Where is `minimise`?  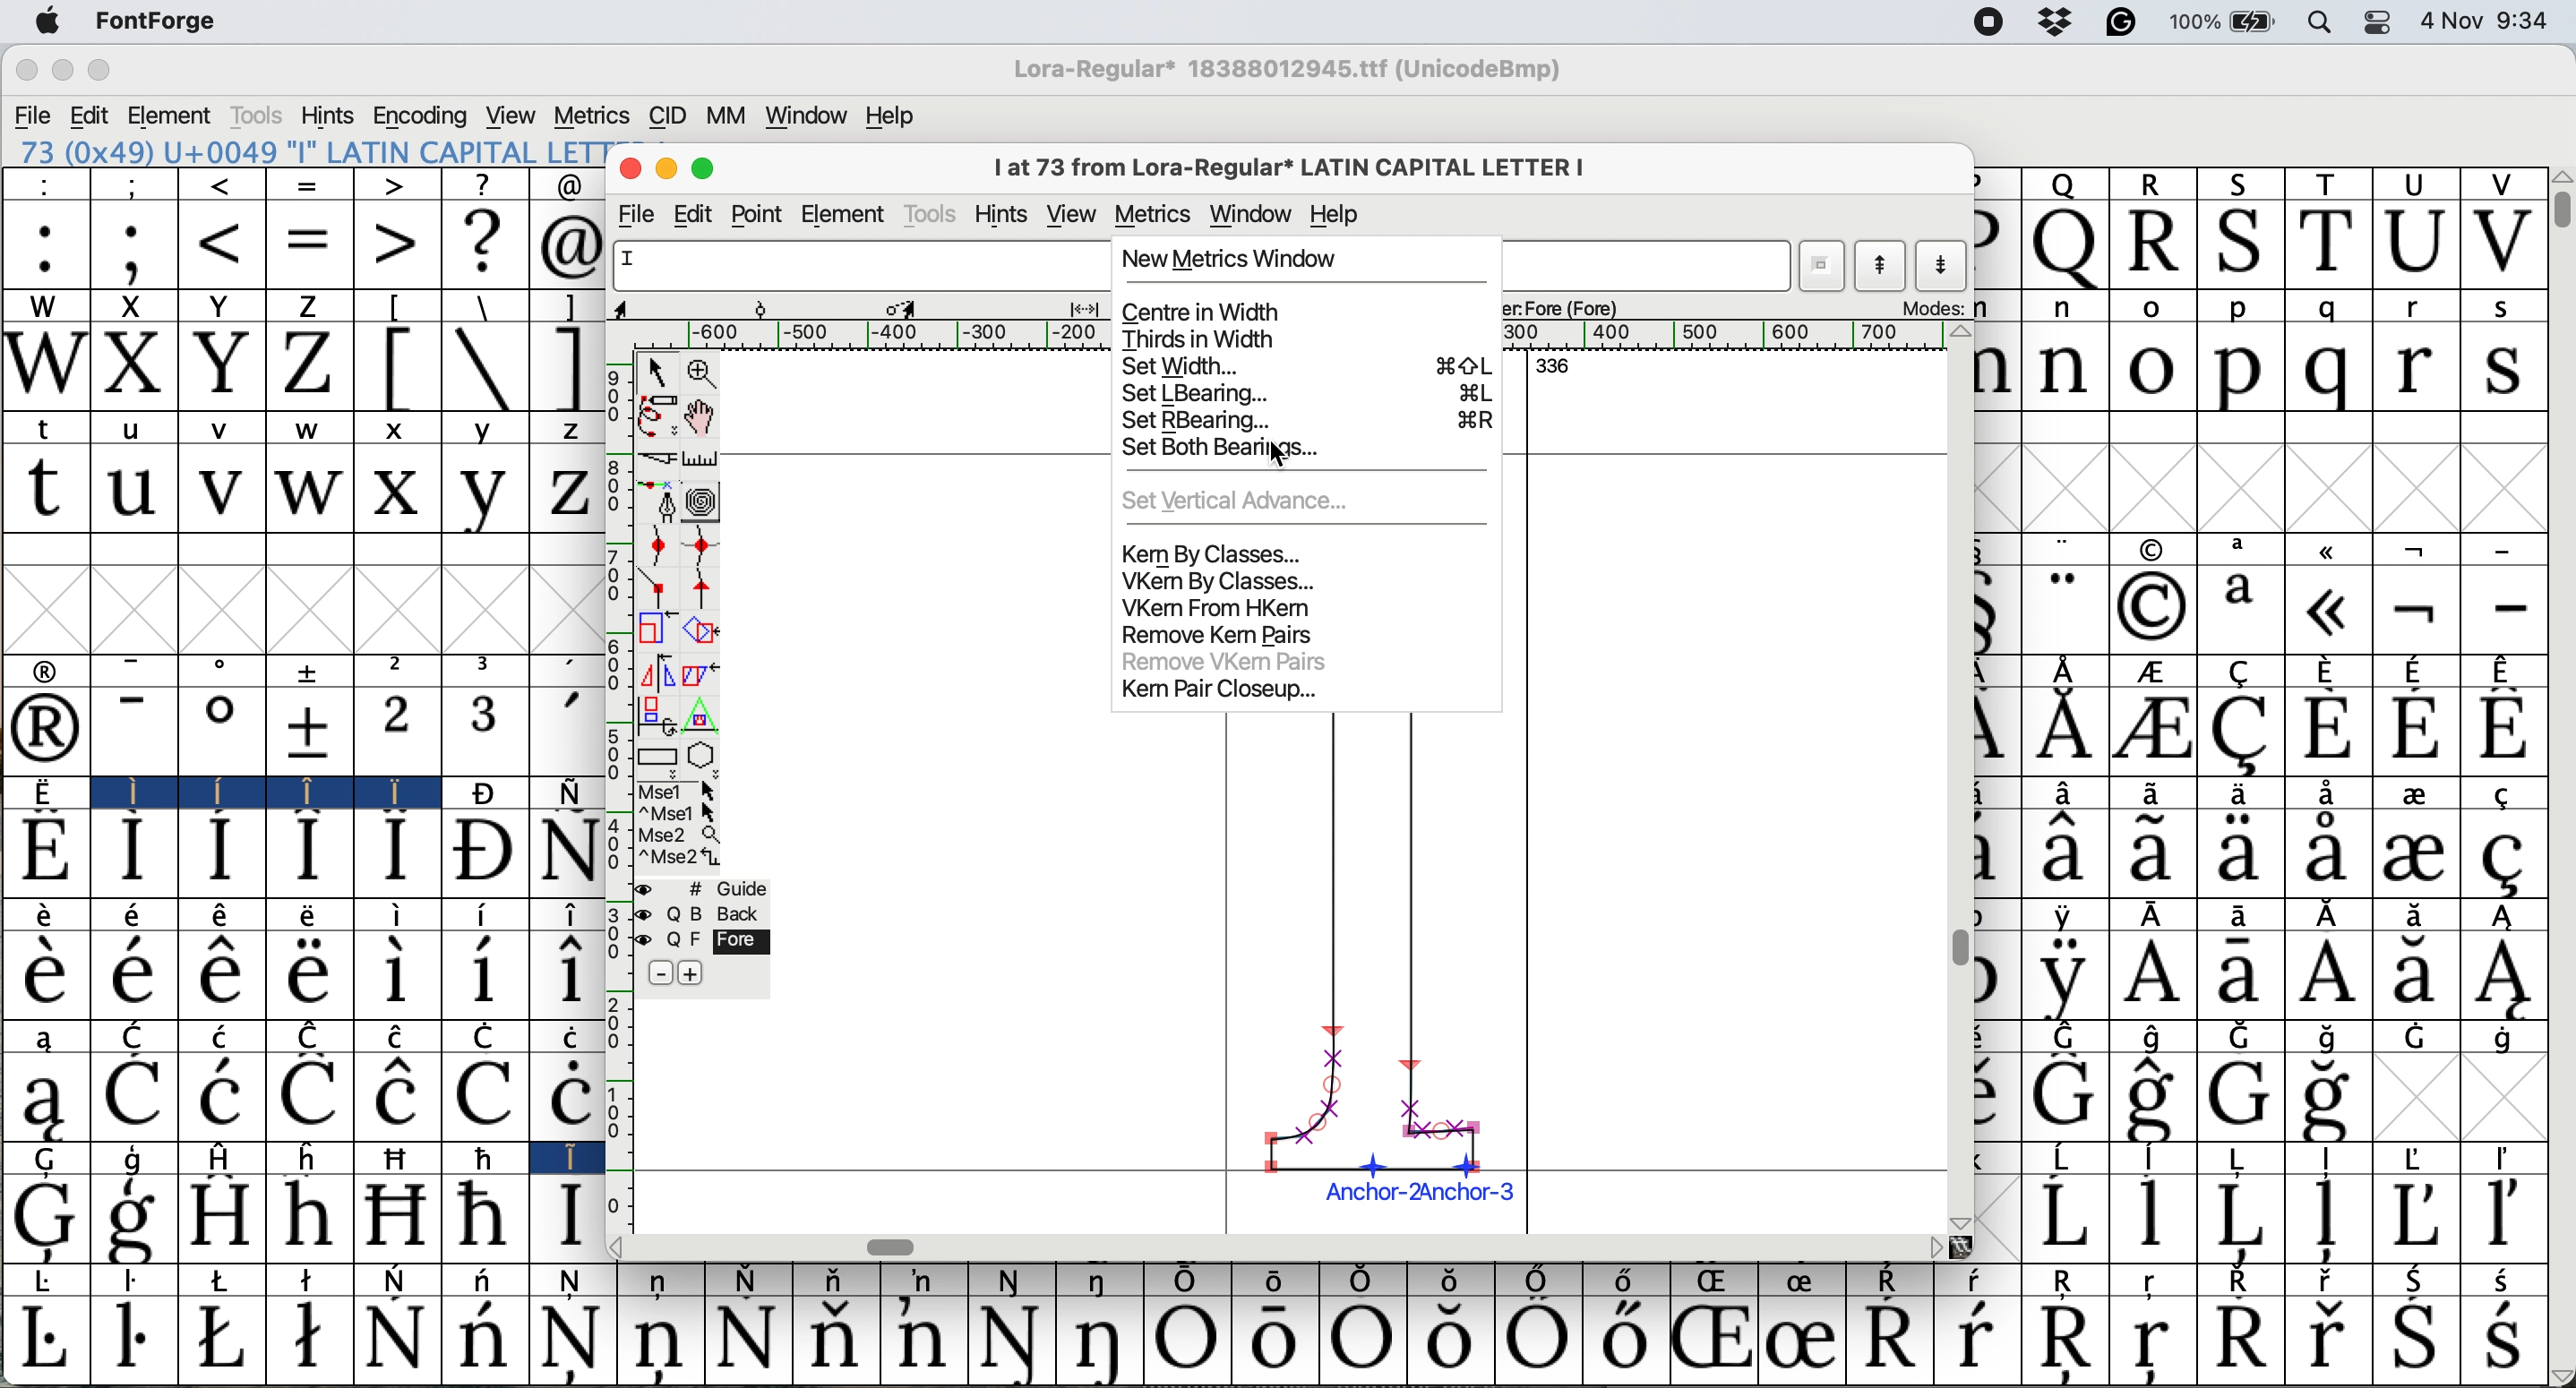
minimise is located at coordinates (663, 169).